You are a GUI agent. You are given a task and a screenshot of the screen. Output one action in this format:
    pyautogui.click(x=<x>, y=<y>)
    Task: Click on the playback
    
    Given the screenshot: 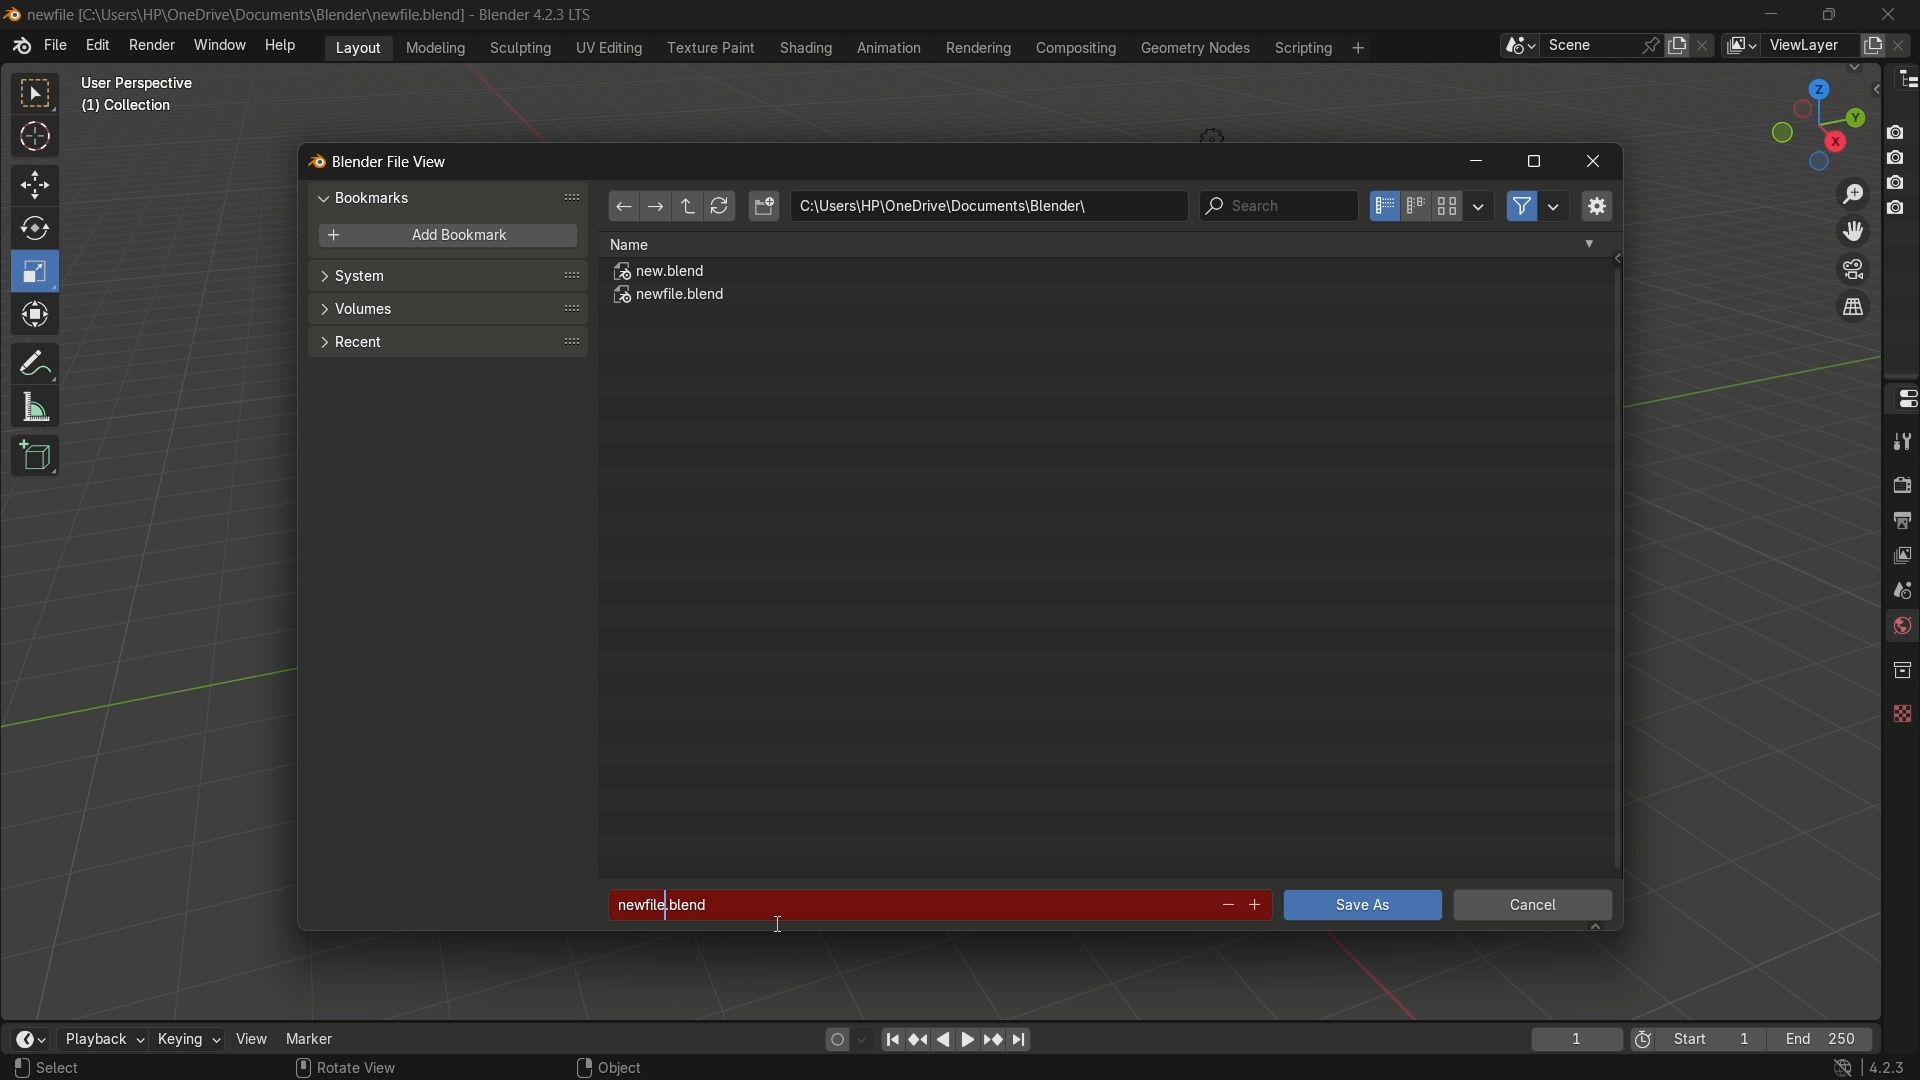 What is the action you would take?
    pyautogui.click(x=101, y=1039)
    